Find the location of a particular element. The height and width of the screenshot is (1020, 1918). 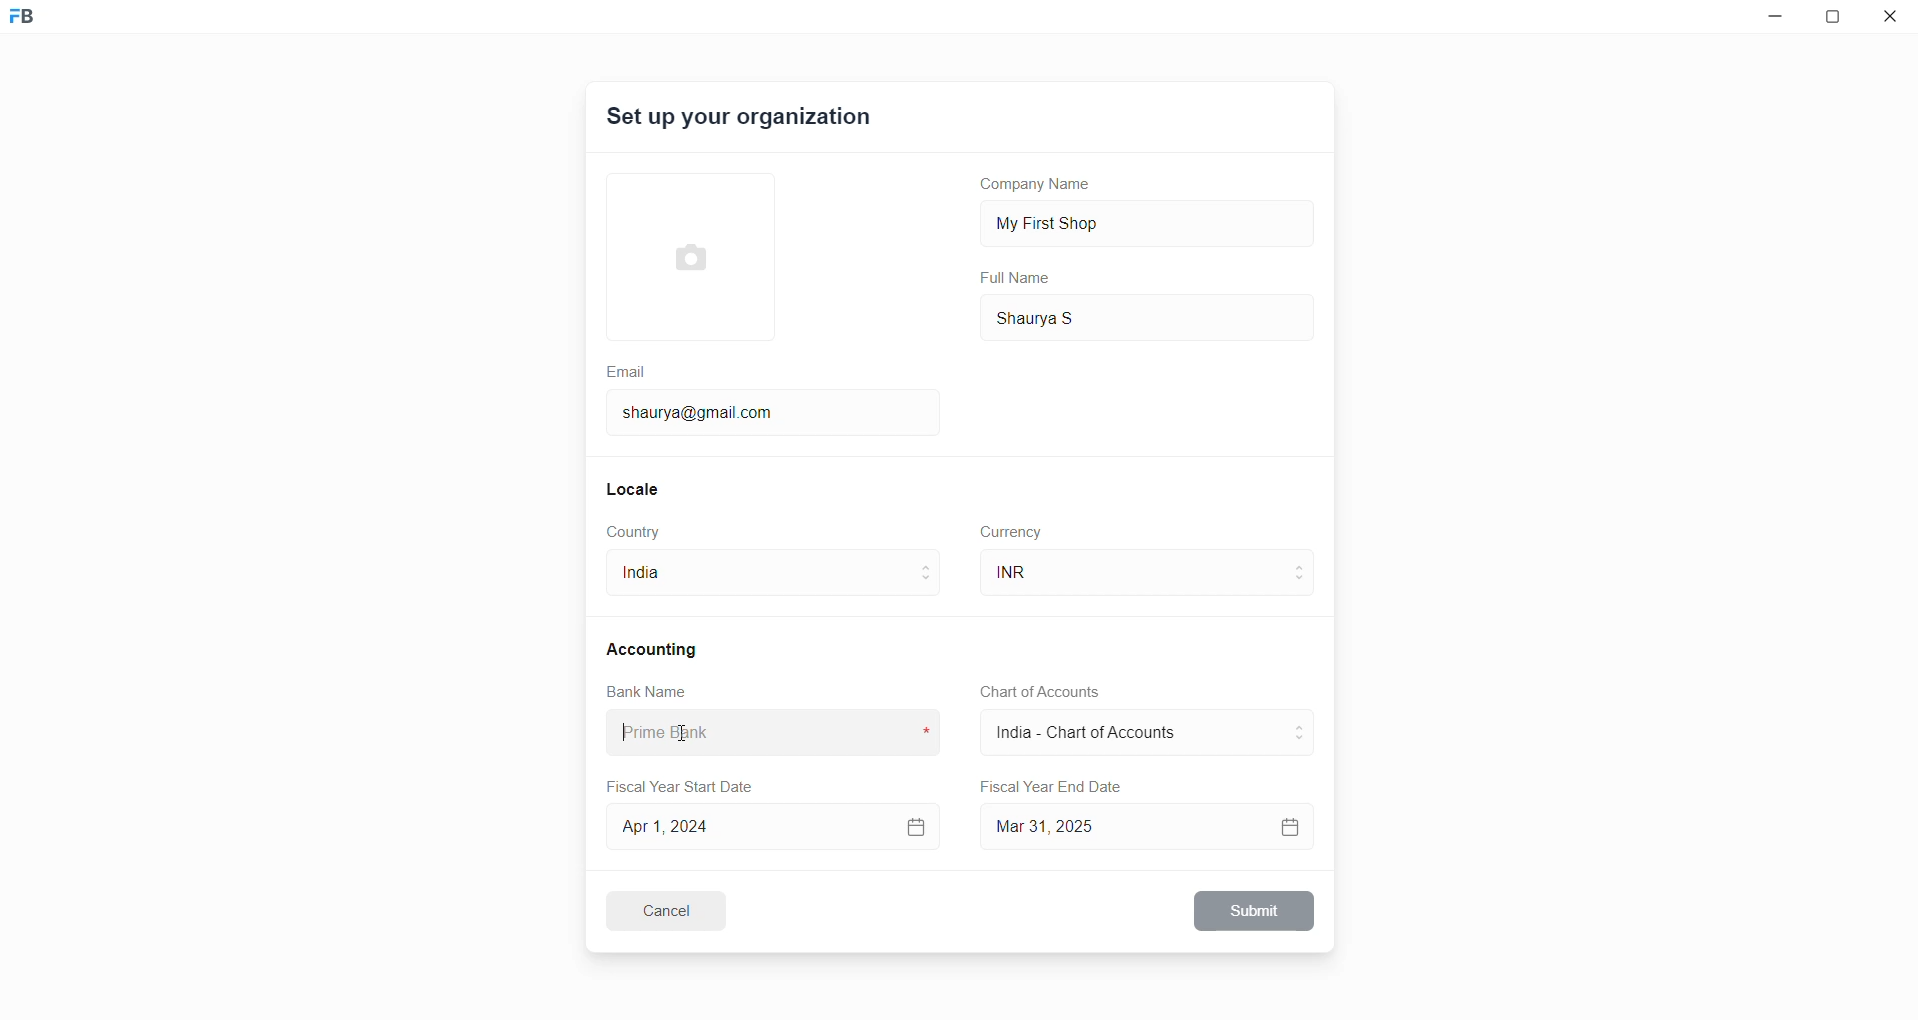

cursor is located at coordinates (680, 733).